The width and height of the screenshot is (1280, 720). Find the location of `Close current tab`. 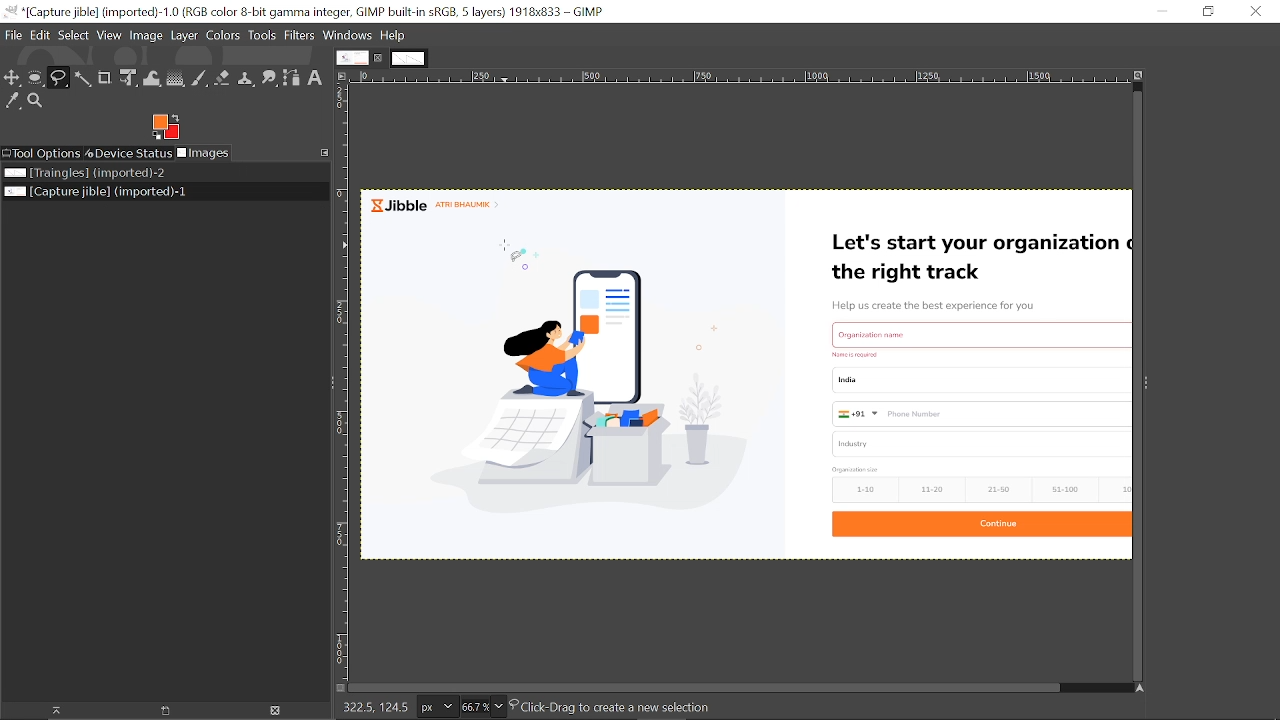

Close current tab is located at coordinates (380, 58).